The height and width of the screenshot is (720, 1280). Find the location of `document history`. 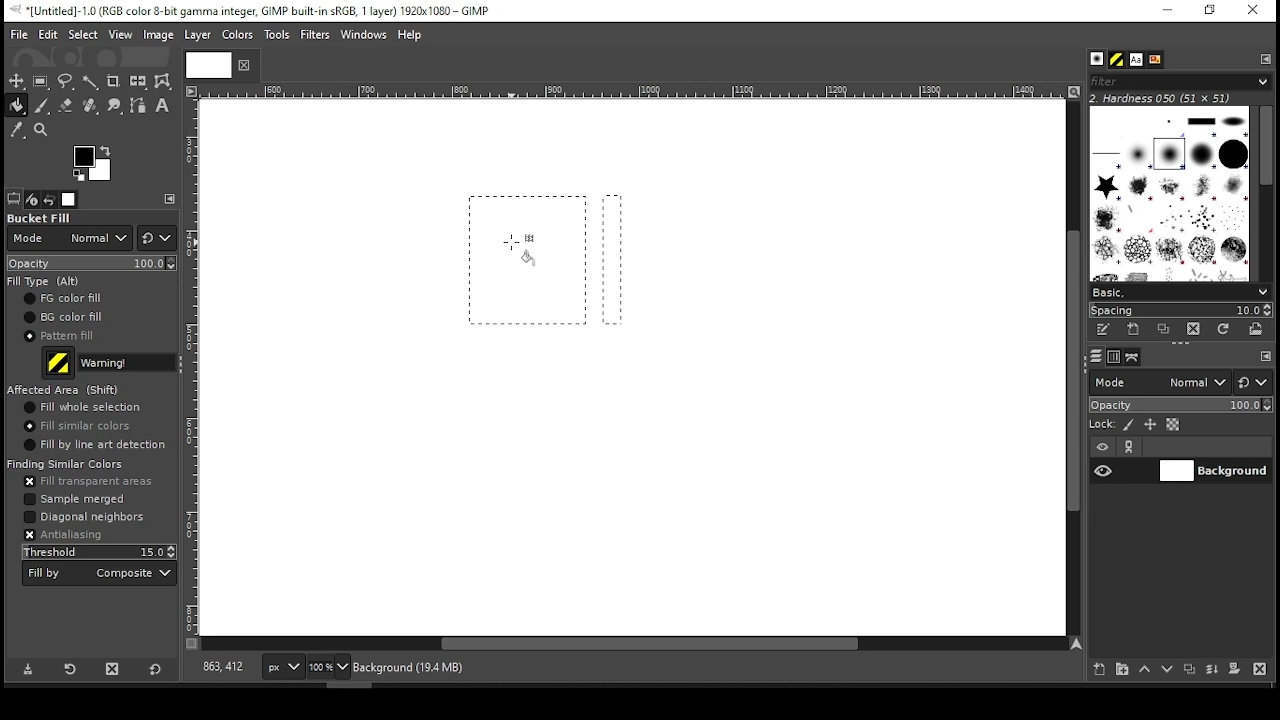

document history is located at coordinates (1154, 60).